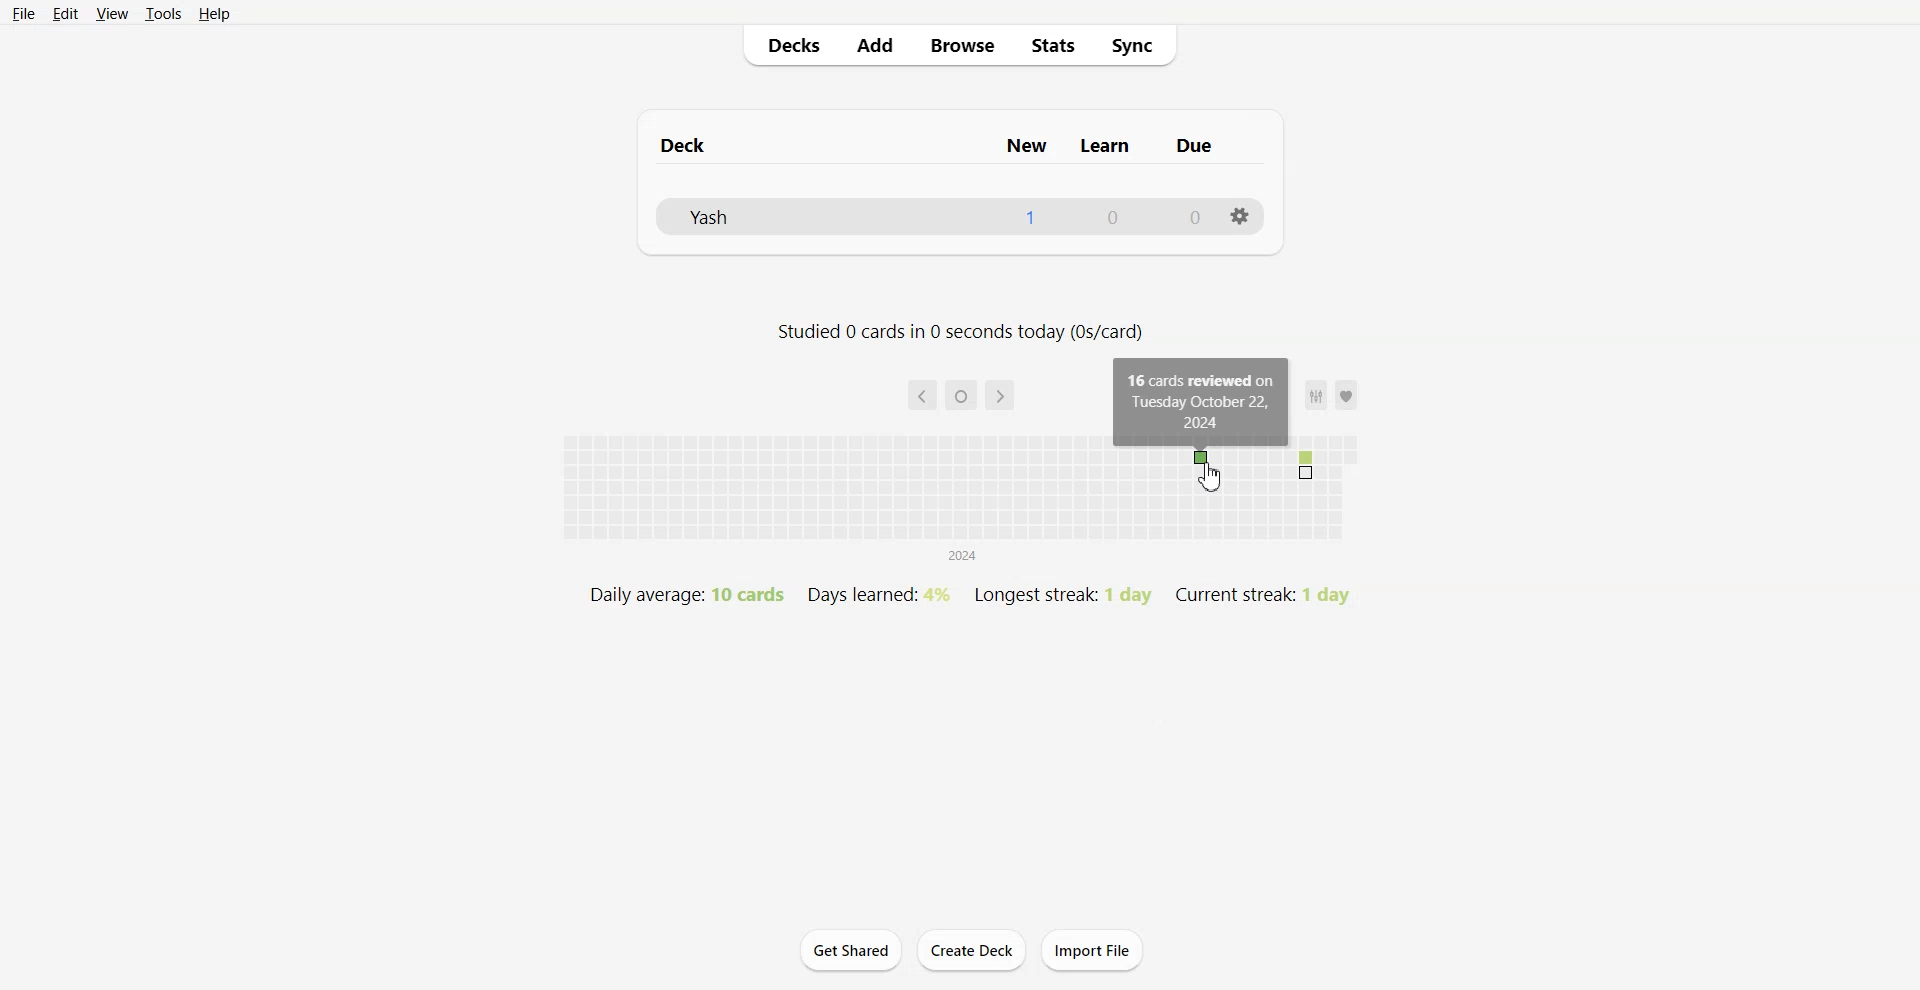 Image resolution: width=1920 pixels, height=990 pixels. What do you see at coordinates (1260, 595) in the screenshot?
I see `current streak: 1 day` at bounding box center [1260, 595].